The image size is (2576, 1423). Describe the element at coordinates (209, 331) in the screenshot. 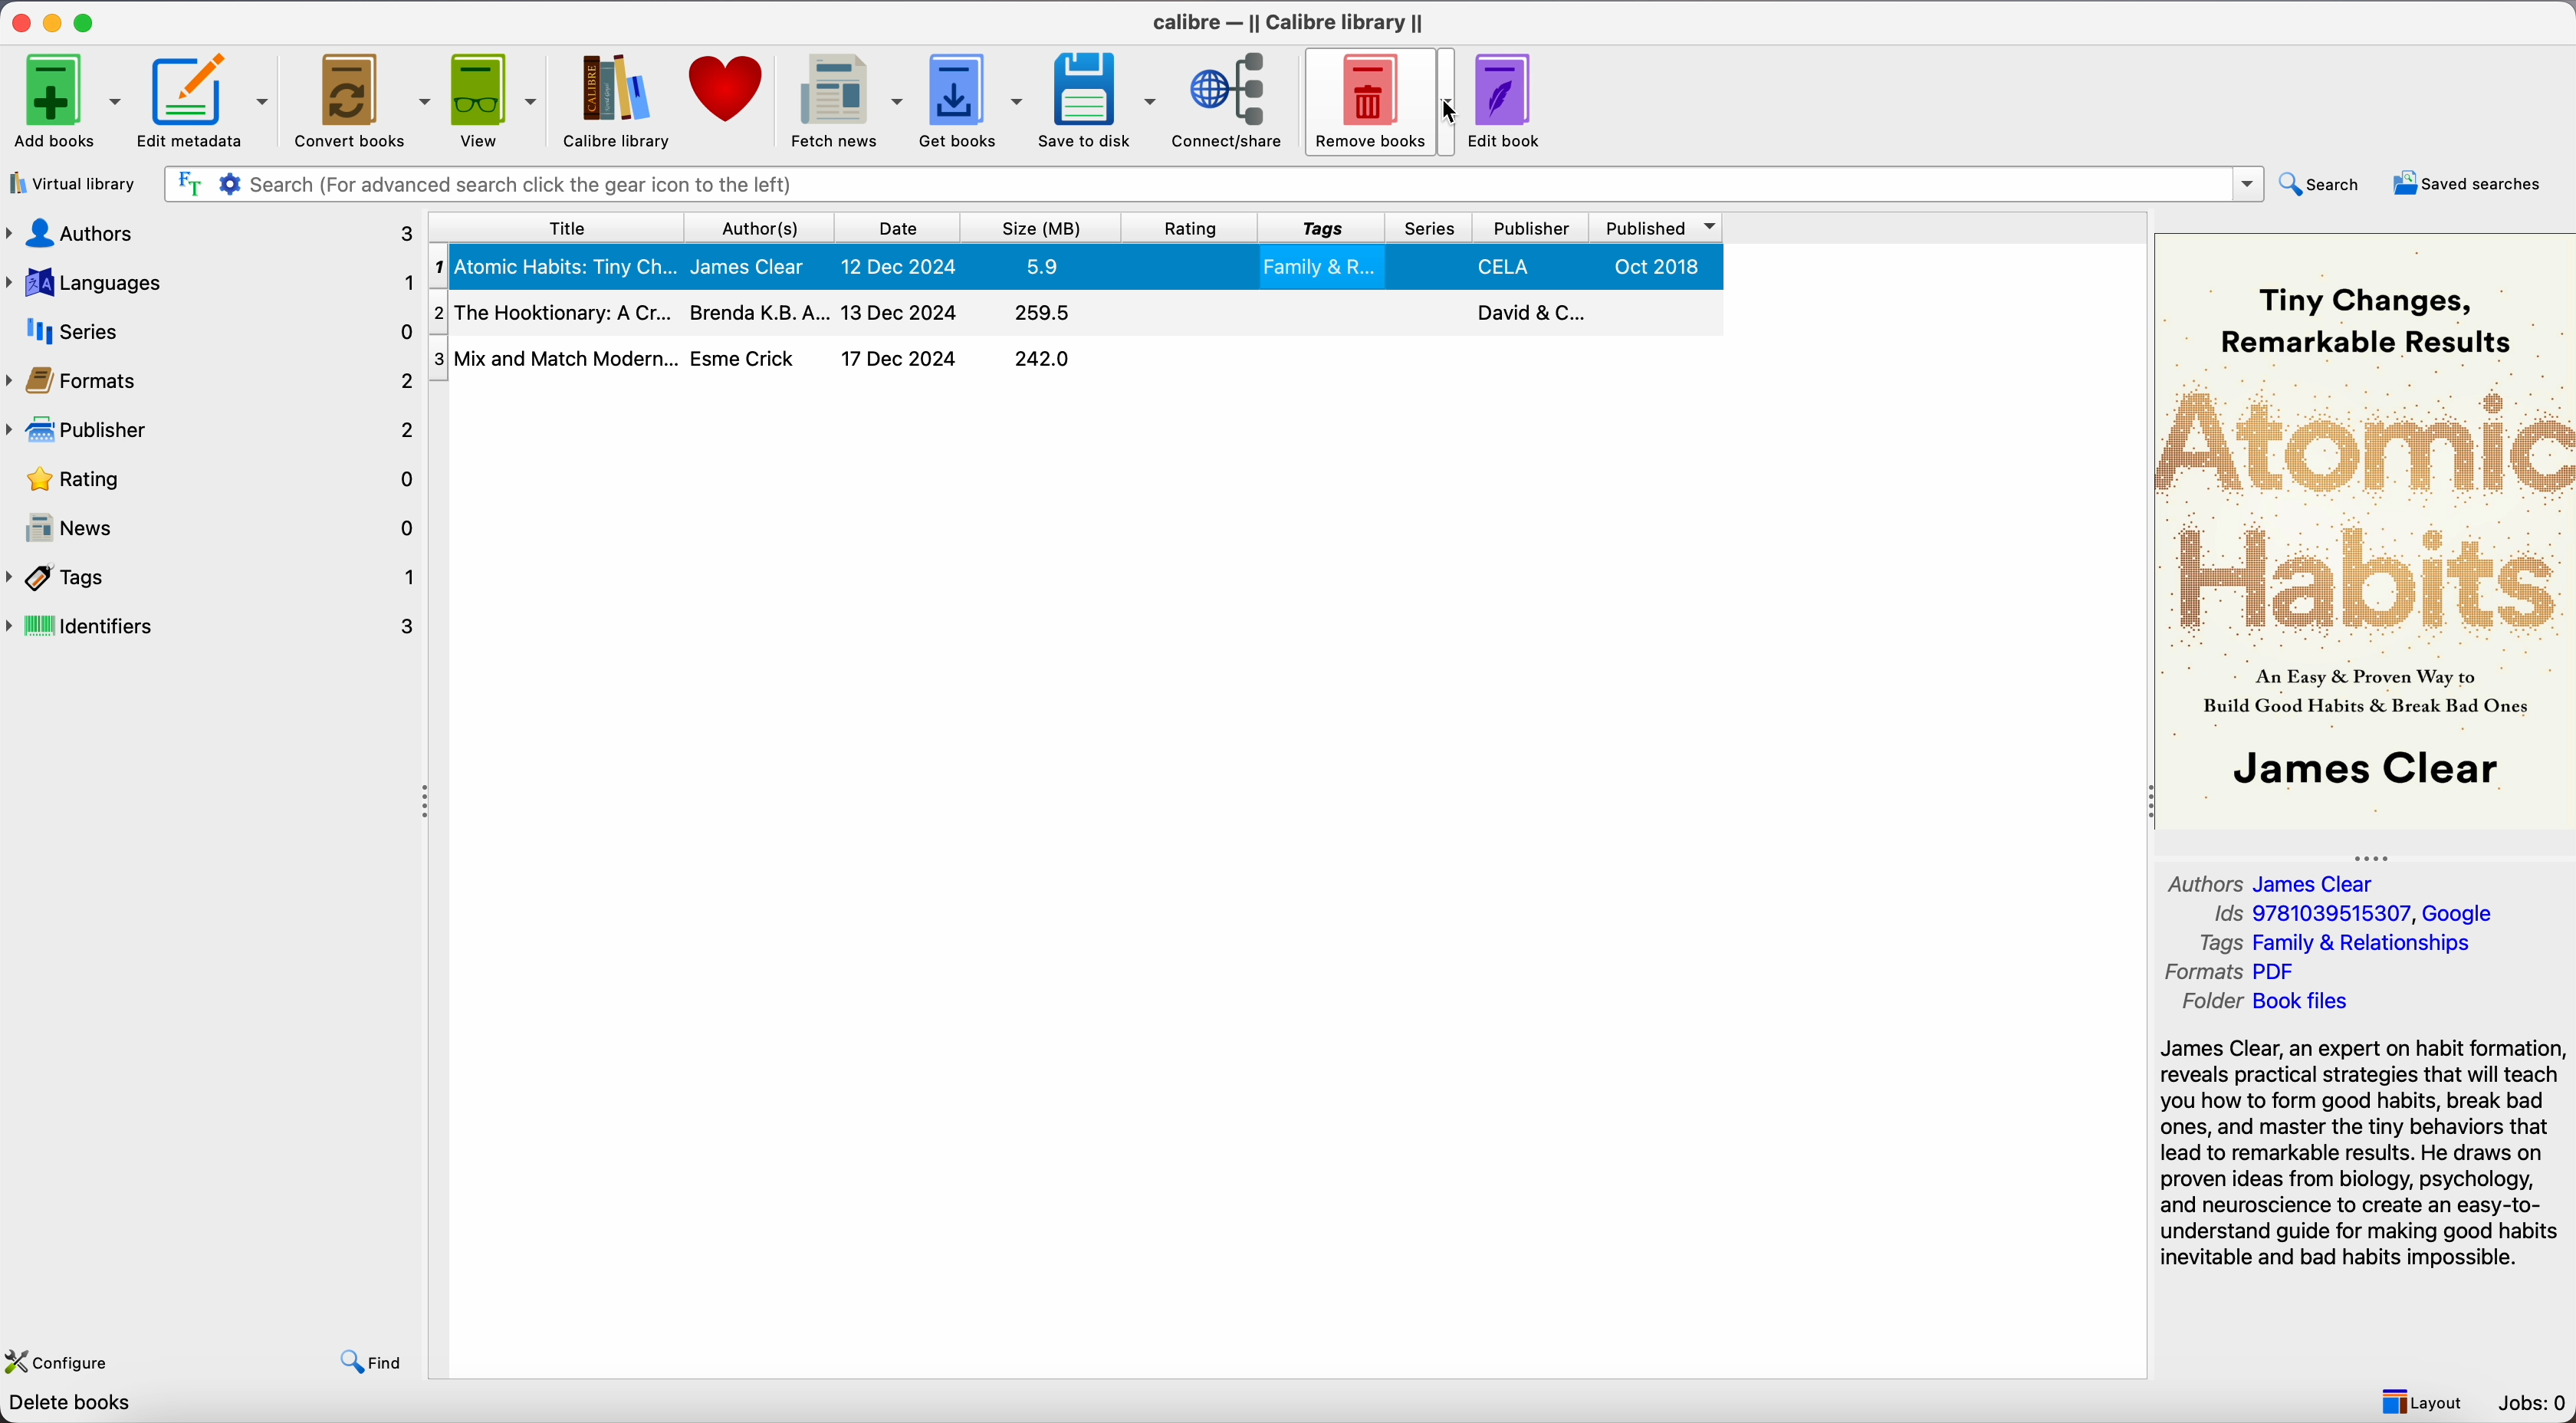

I see `series` at that location.